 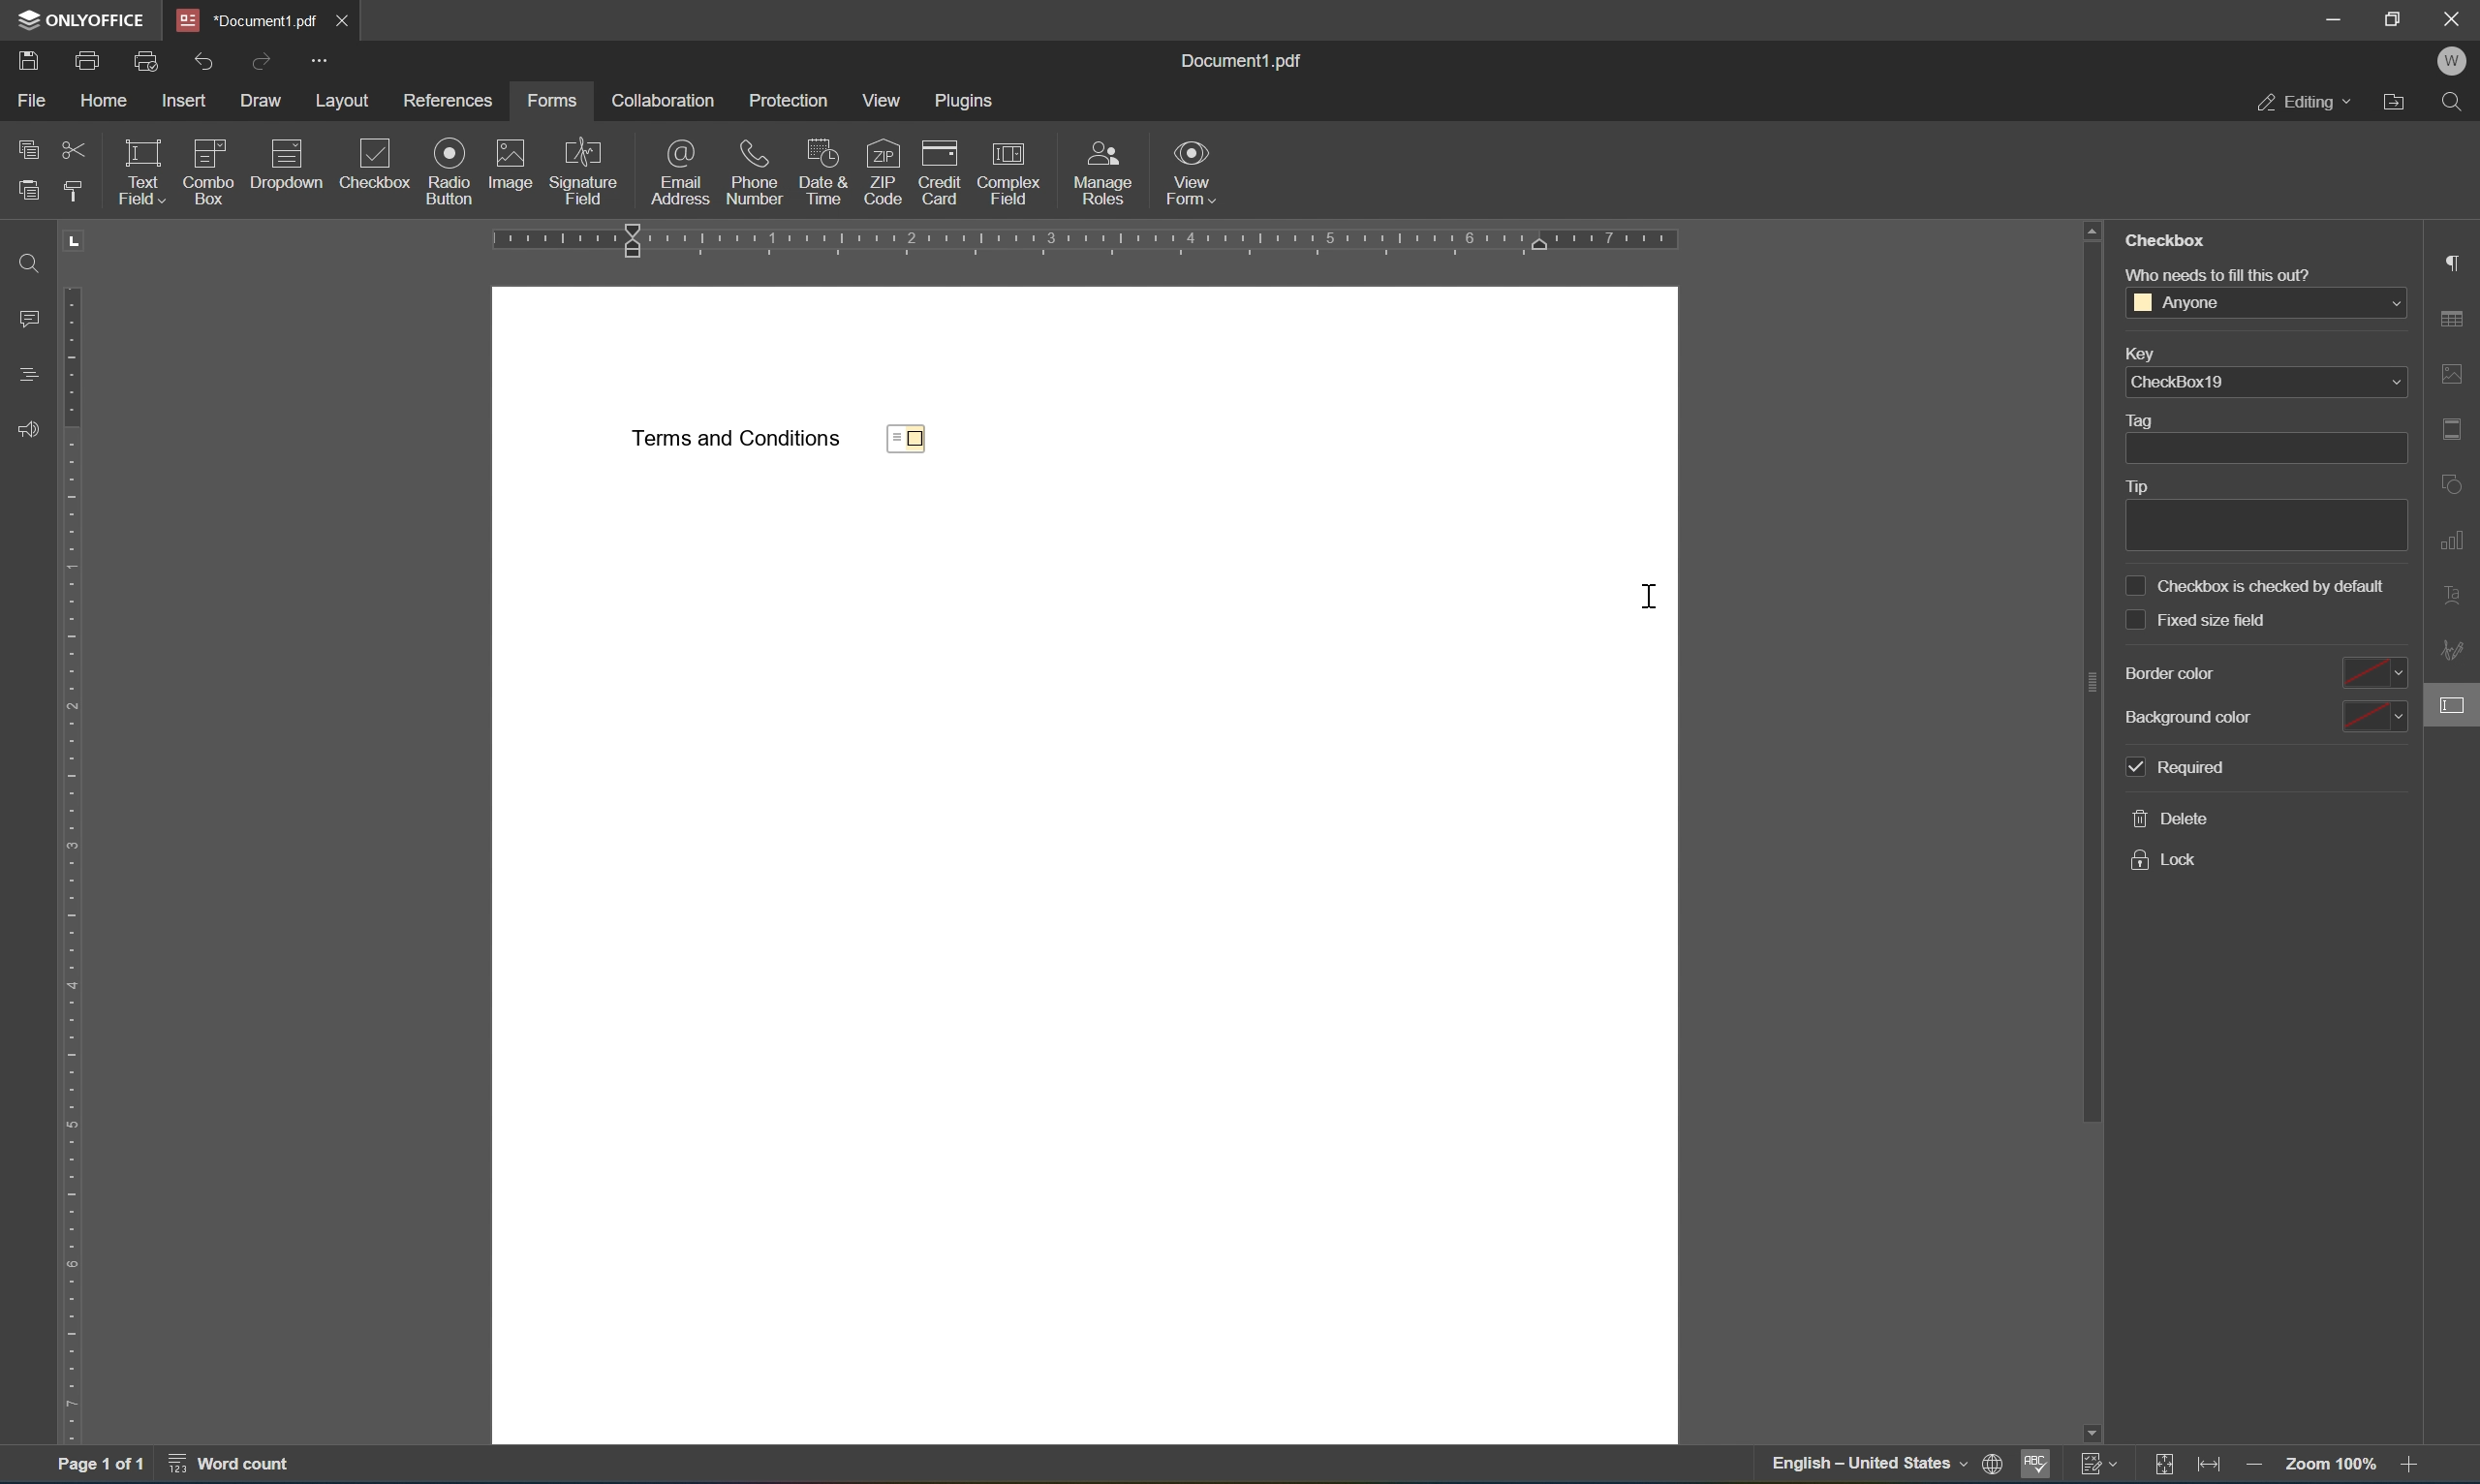 I want to click on dropdown, so click(x=286, y=162).